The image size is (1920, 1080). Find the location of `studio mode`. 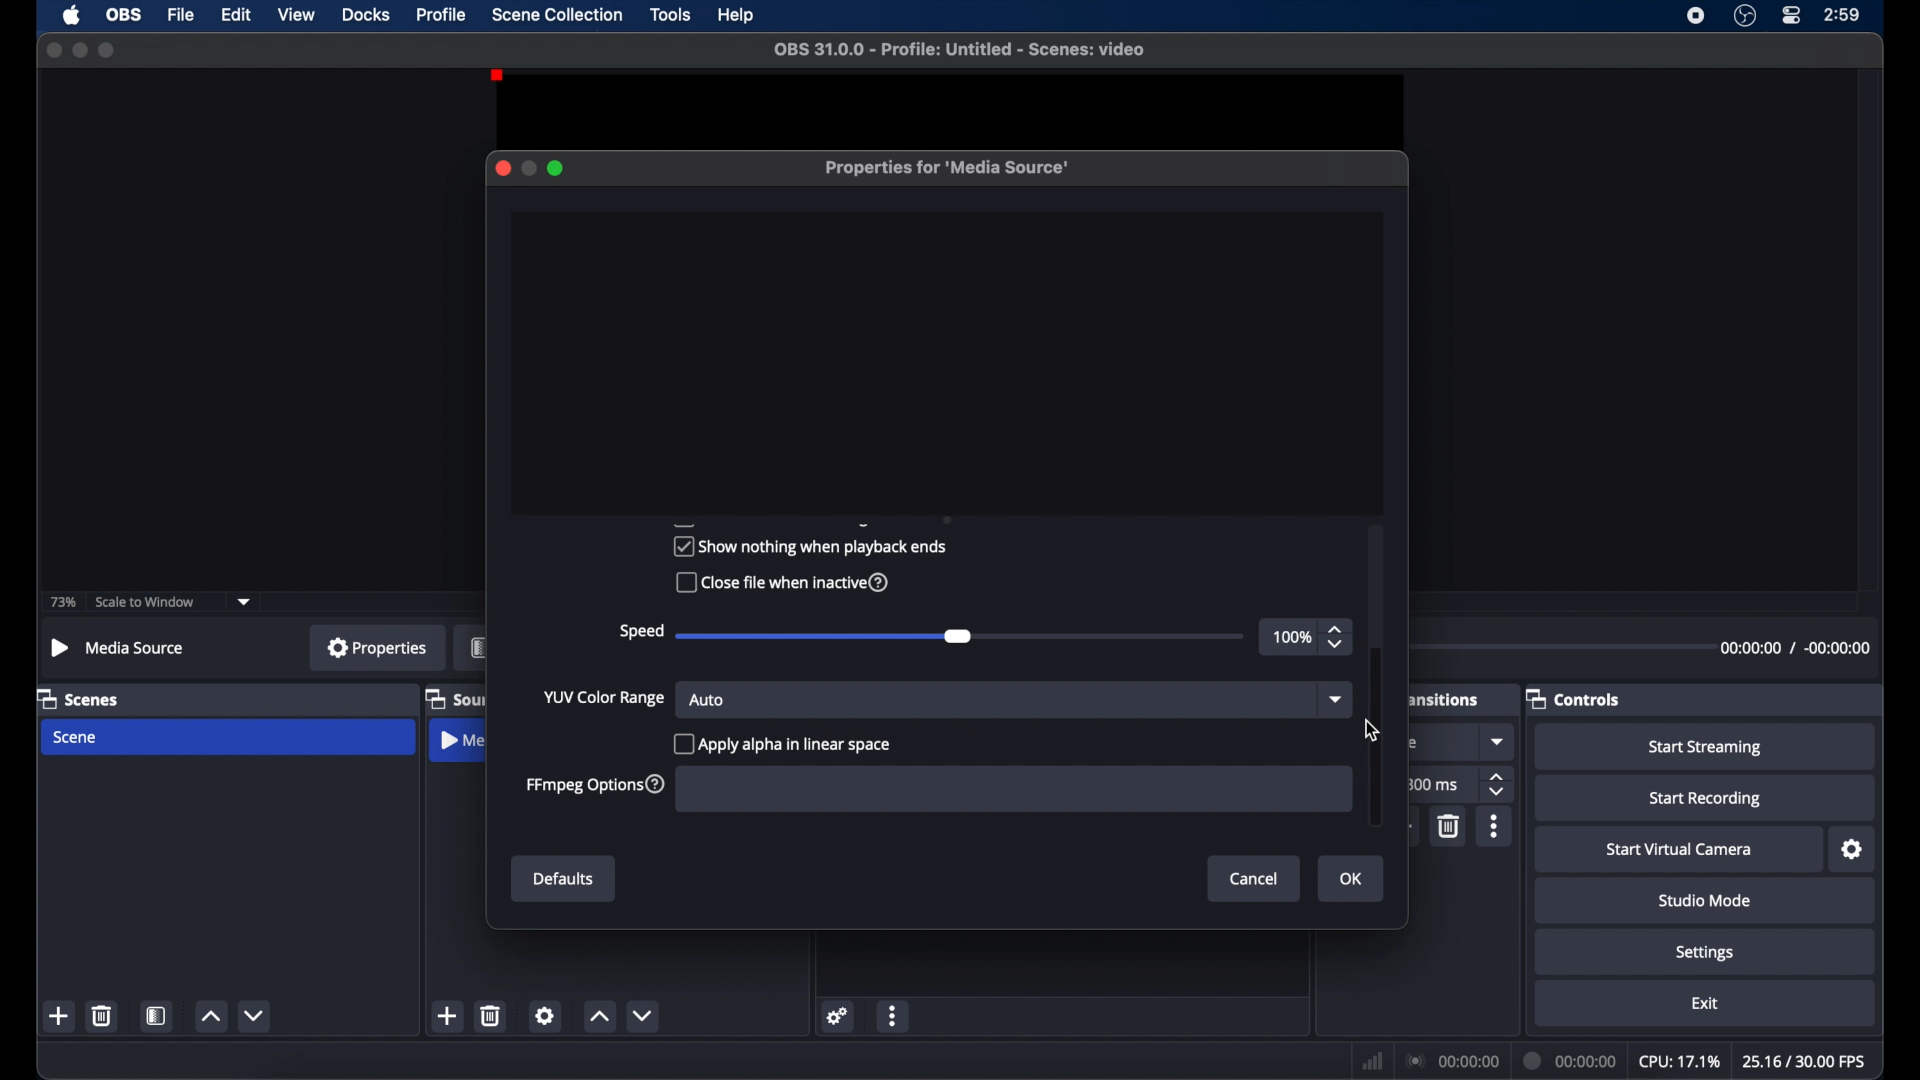

studio mode is located at coordinates (1703, 902).